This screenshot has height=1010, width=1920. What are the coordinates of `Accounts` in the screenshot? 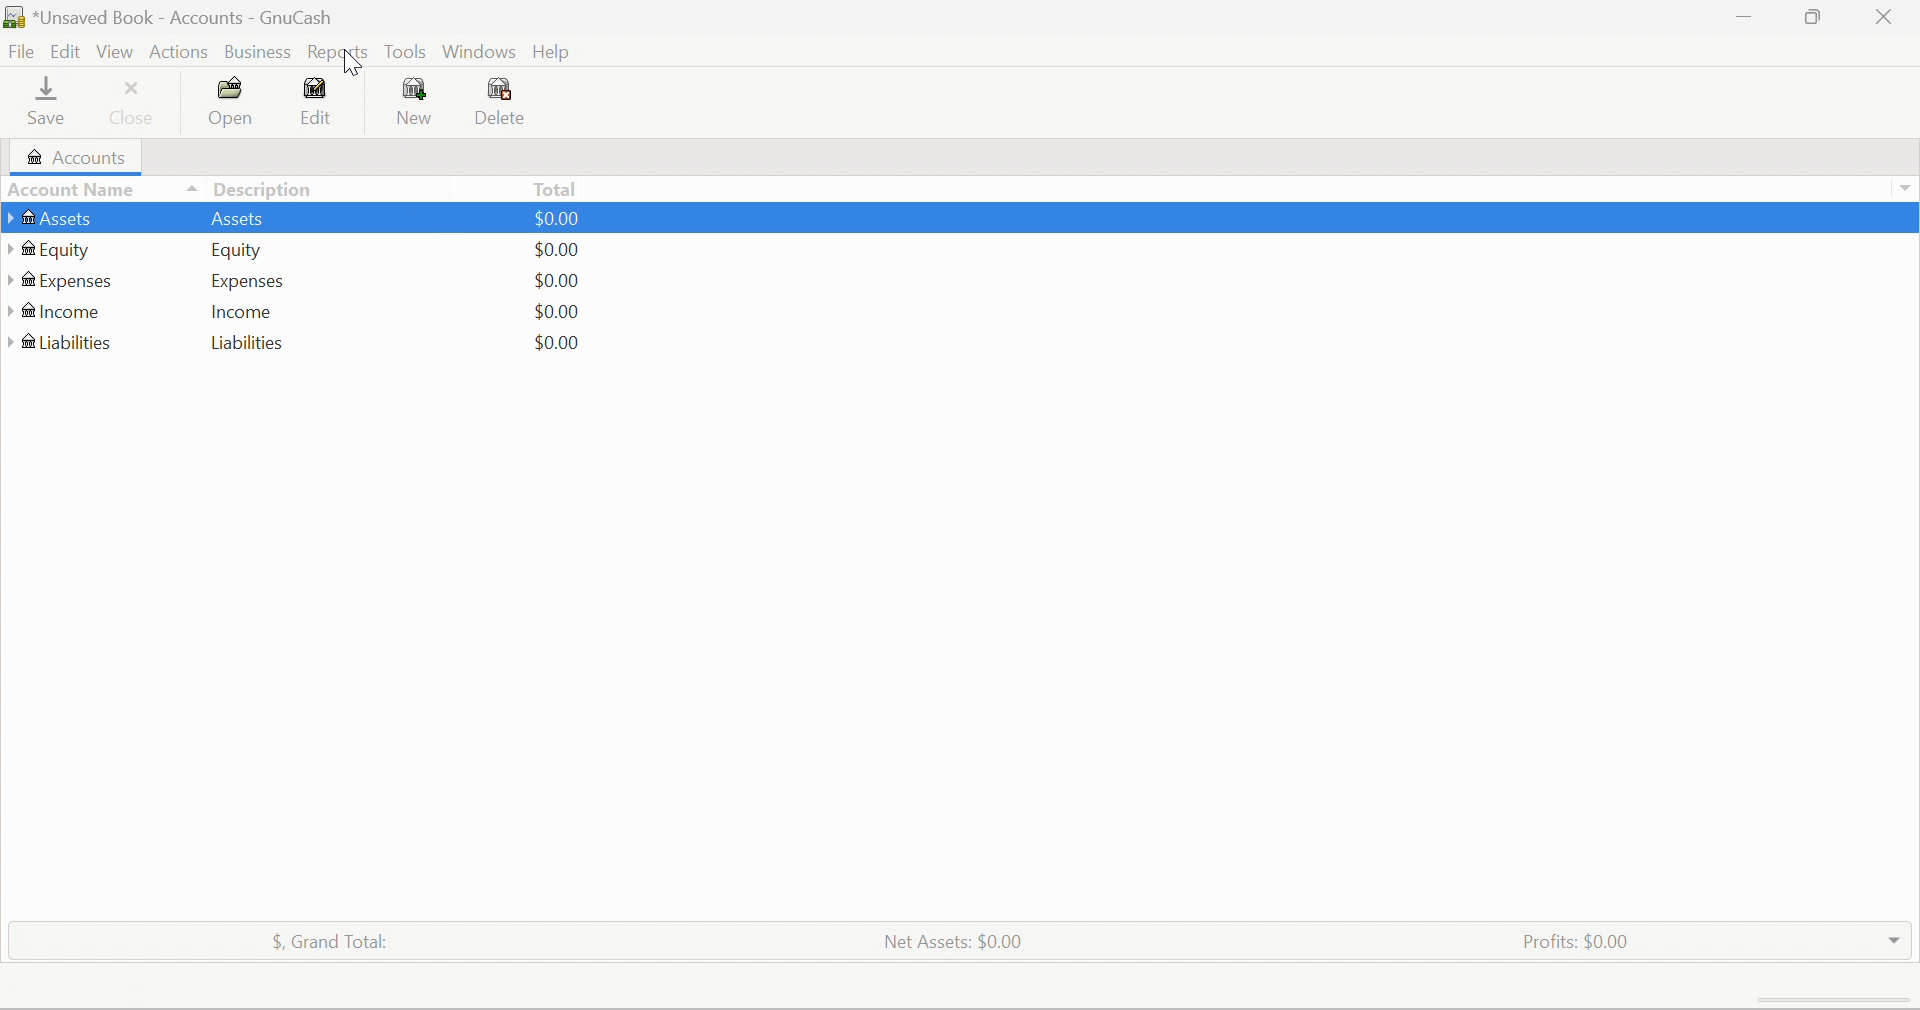 It's located at (75, 157).